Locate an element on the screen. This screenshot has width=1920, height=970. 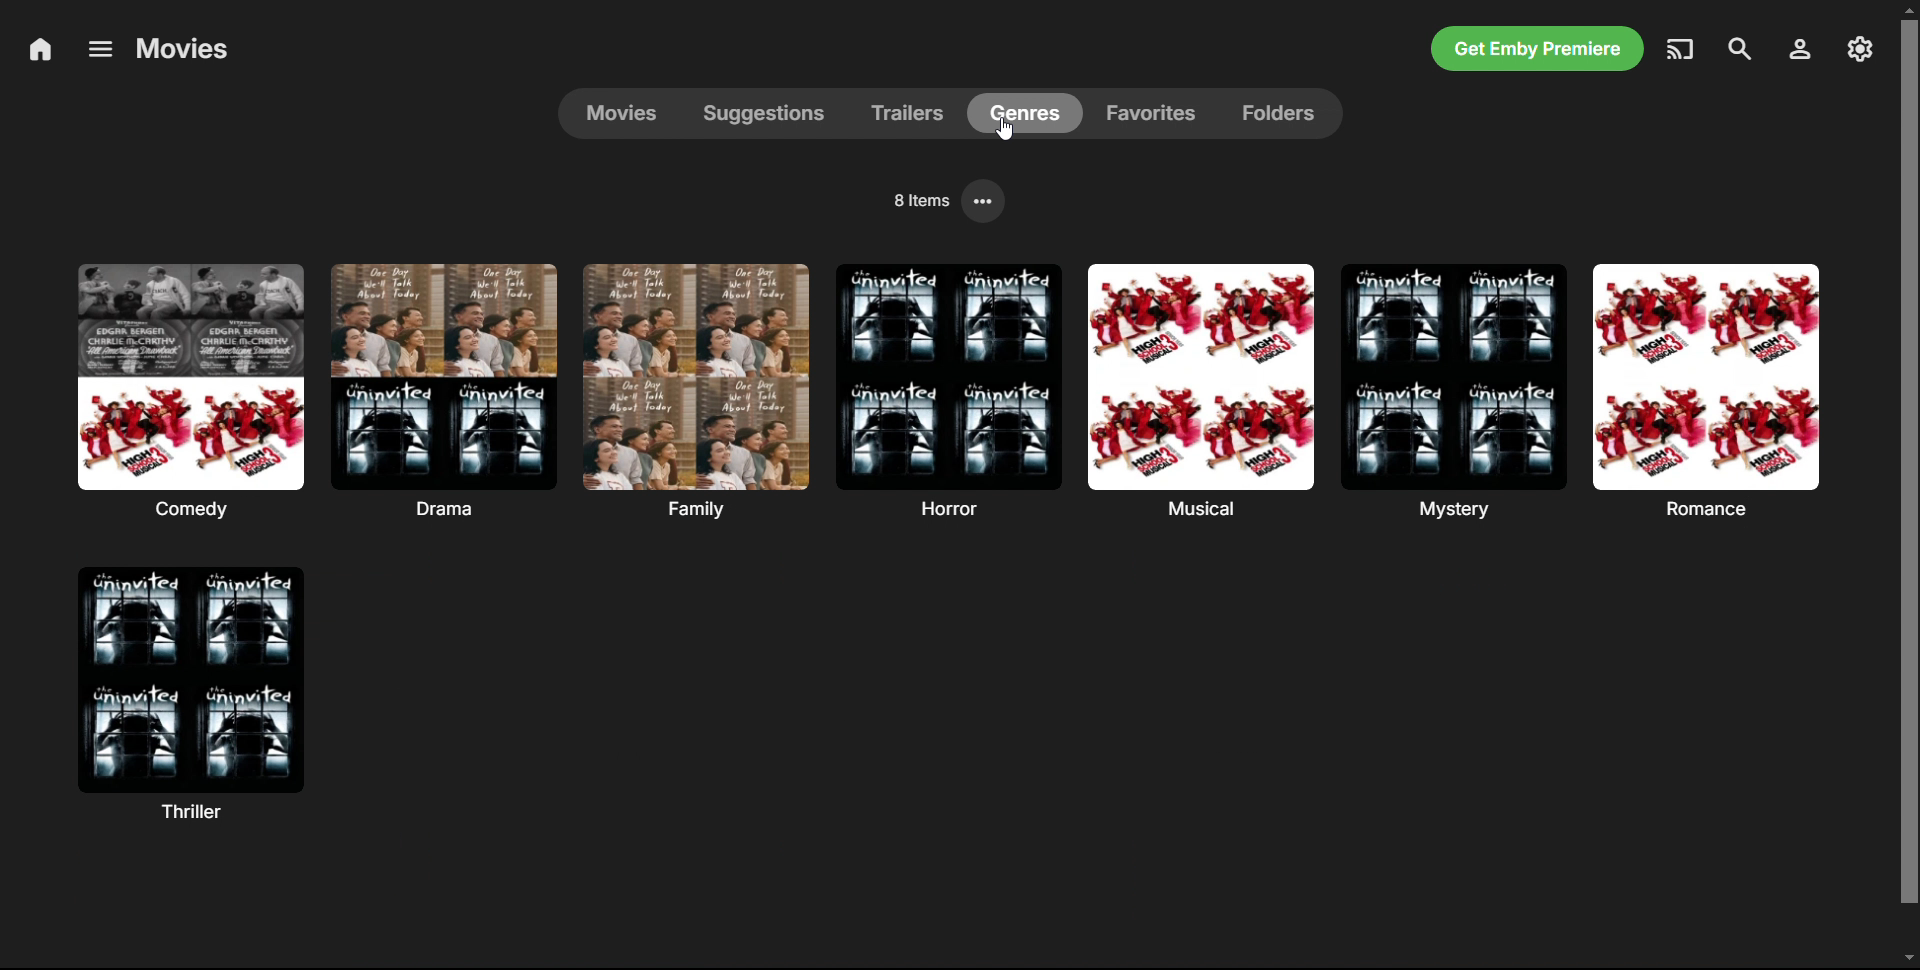
genres is located at coordinates (1034, 115).